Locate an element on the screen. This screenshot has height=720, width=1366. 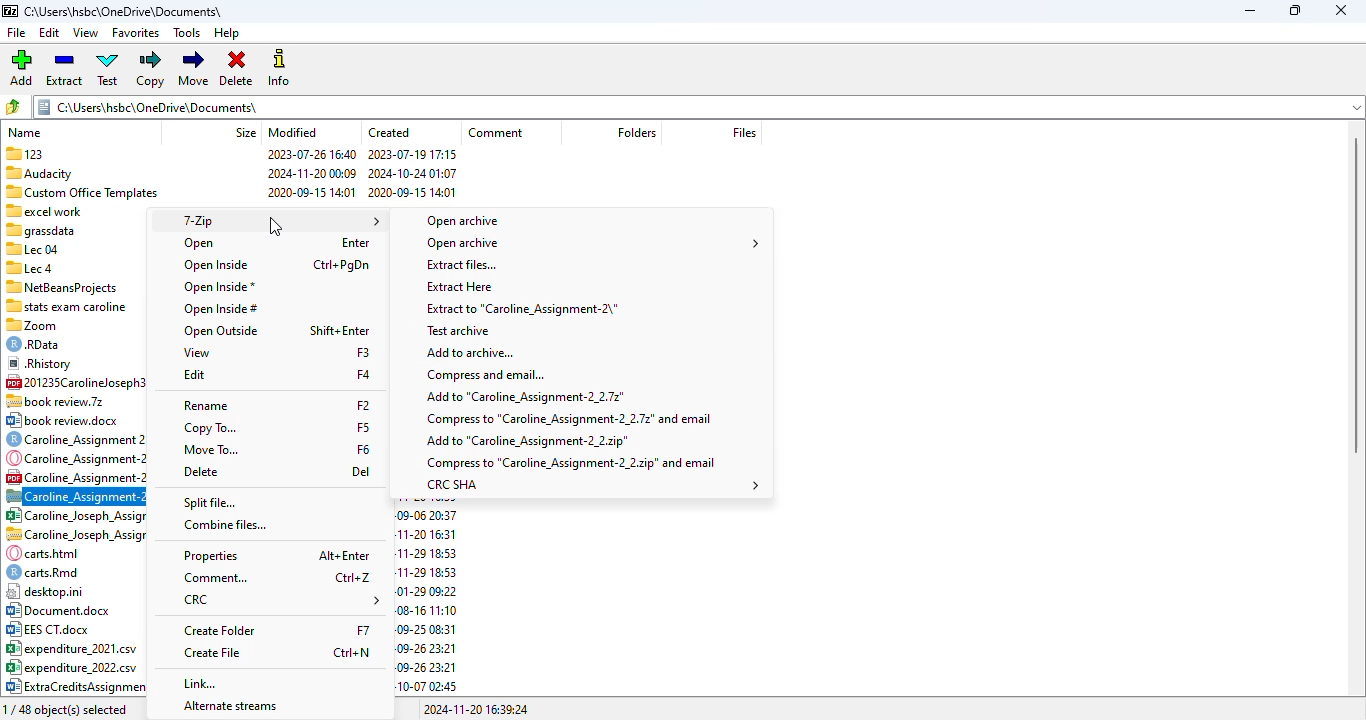
edit is located at coordinates (50, 33).